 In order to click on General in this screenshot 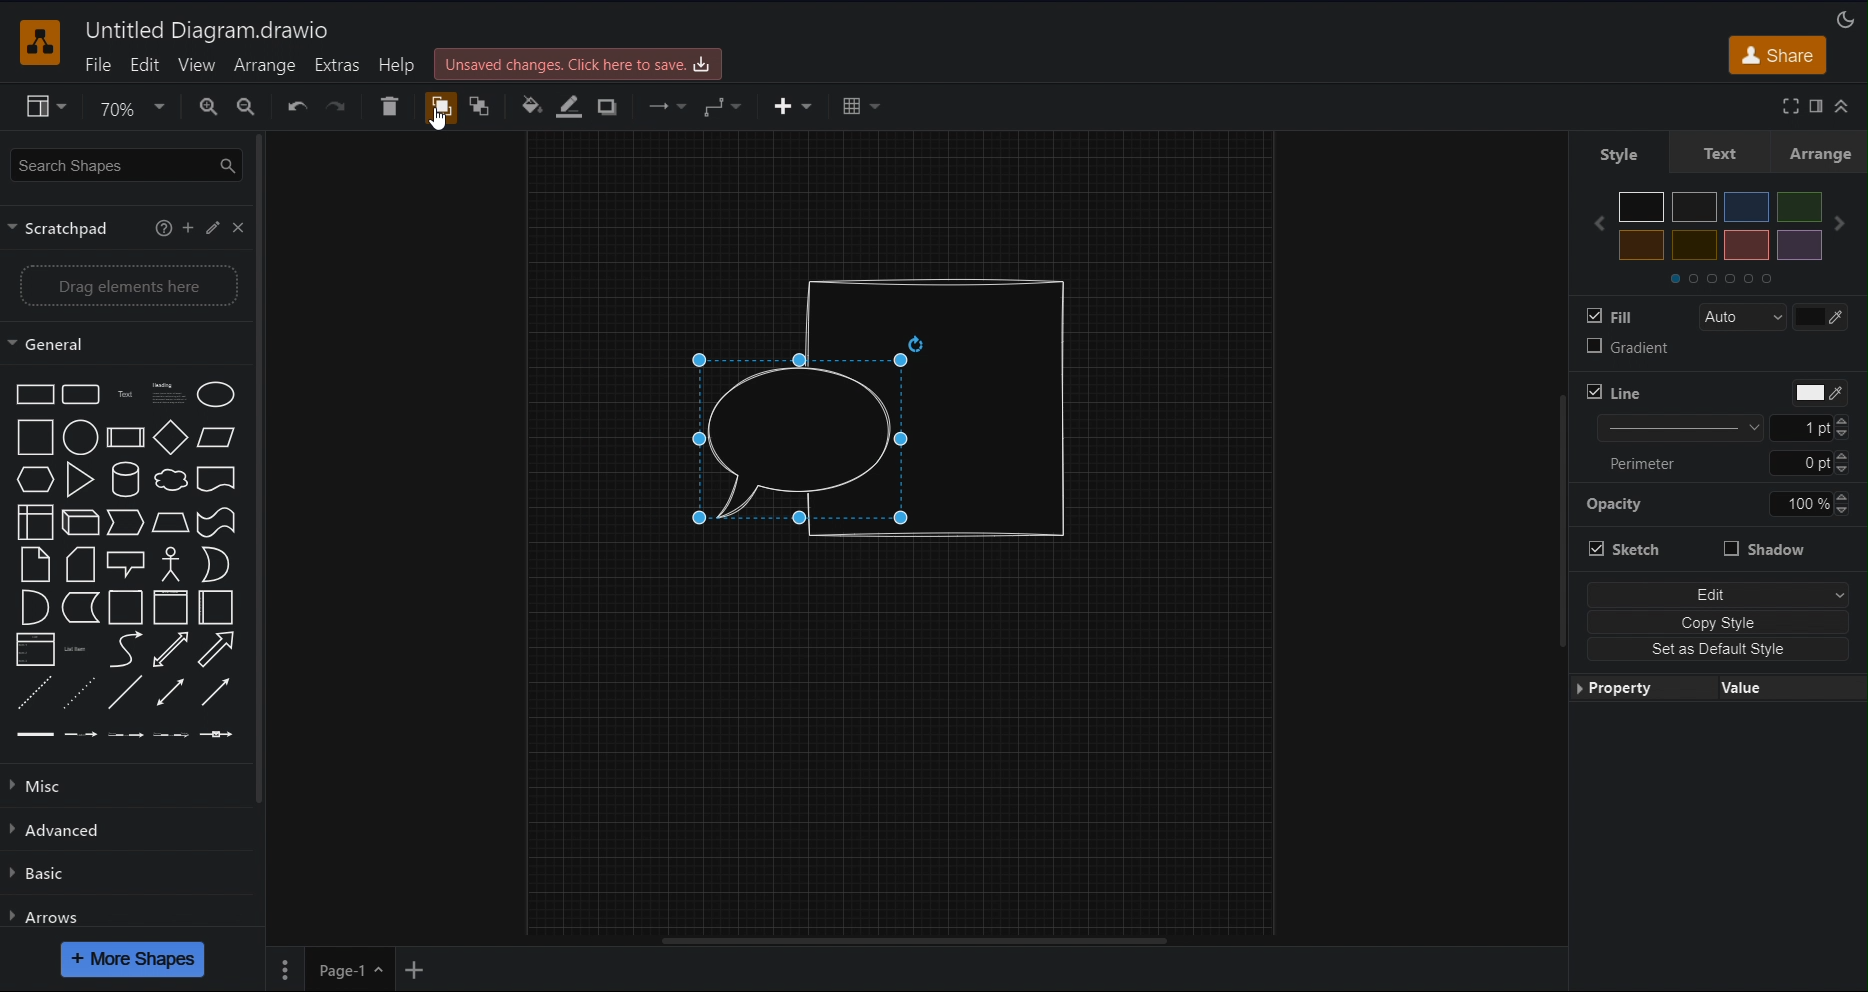, I will do `click(123, 343)`.